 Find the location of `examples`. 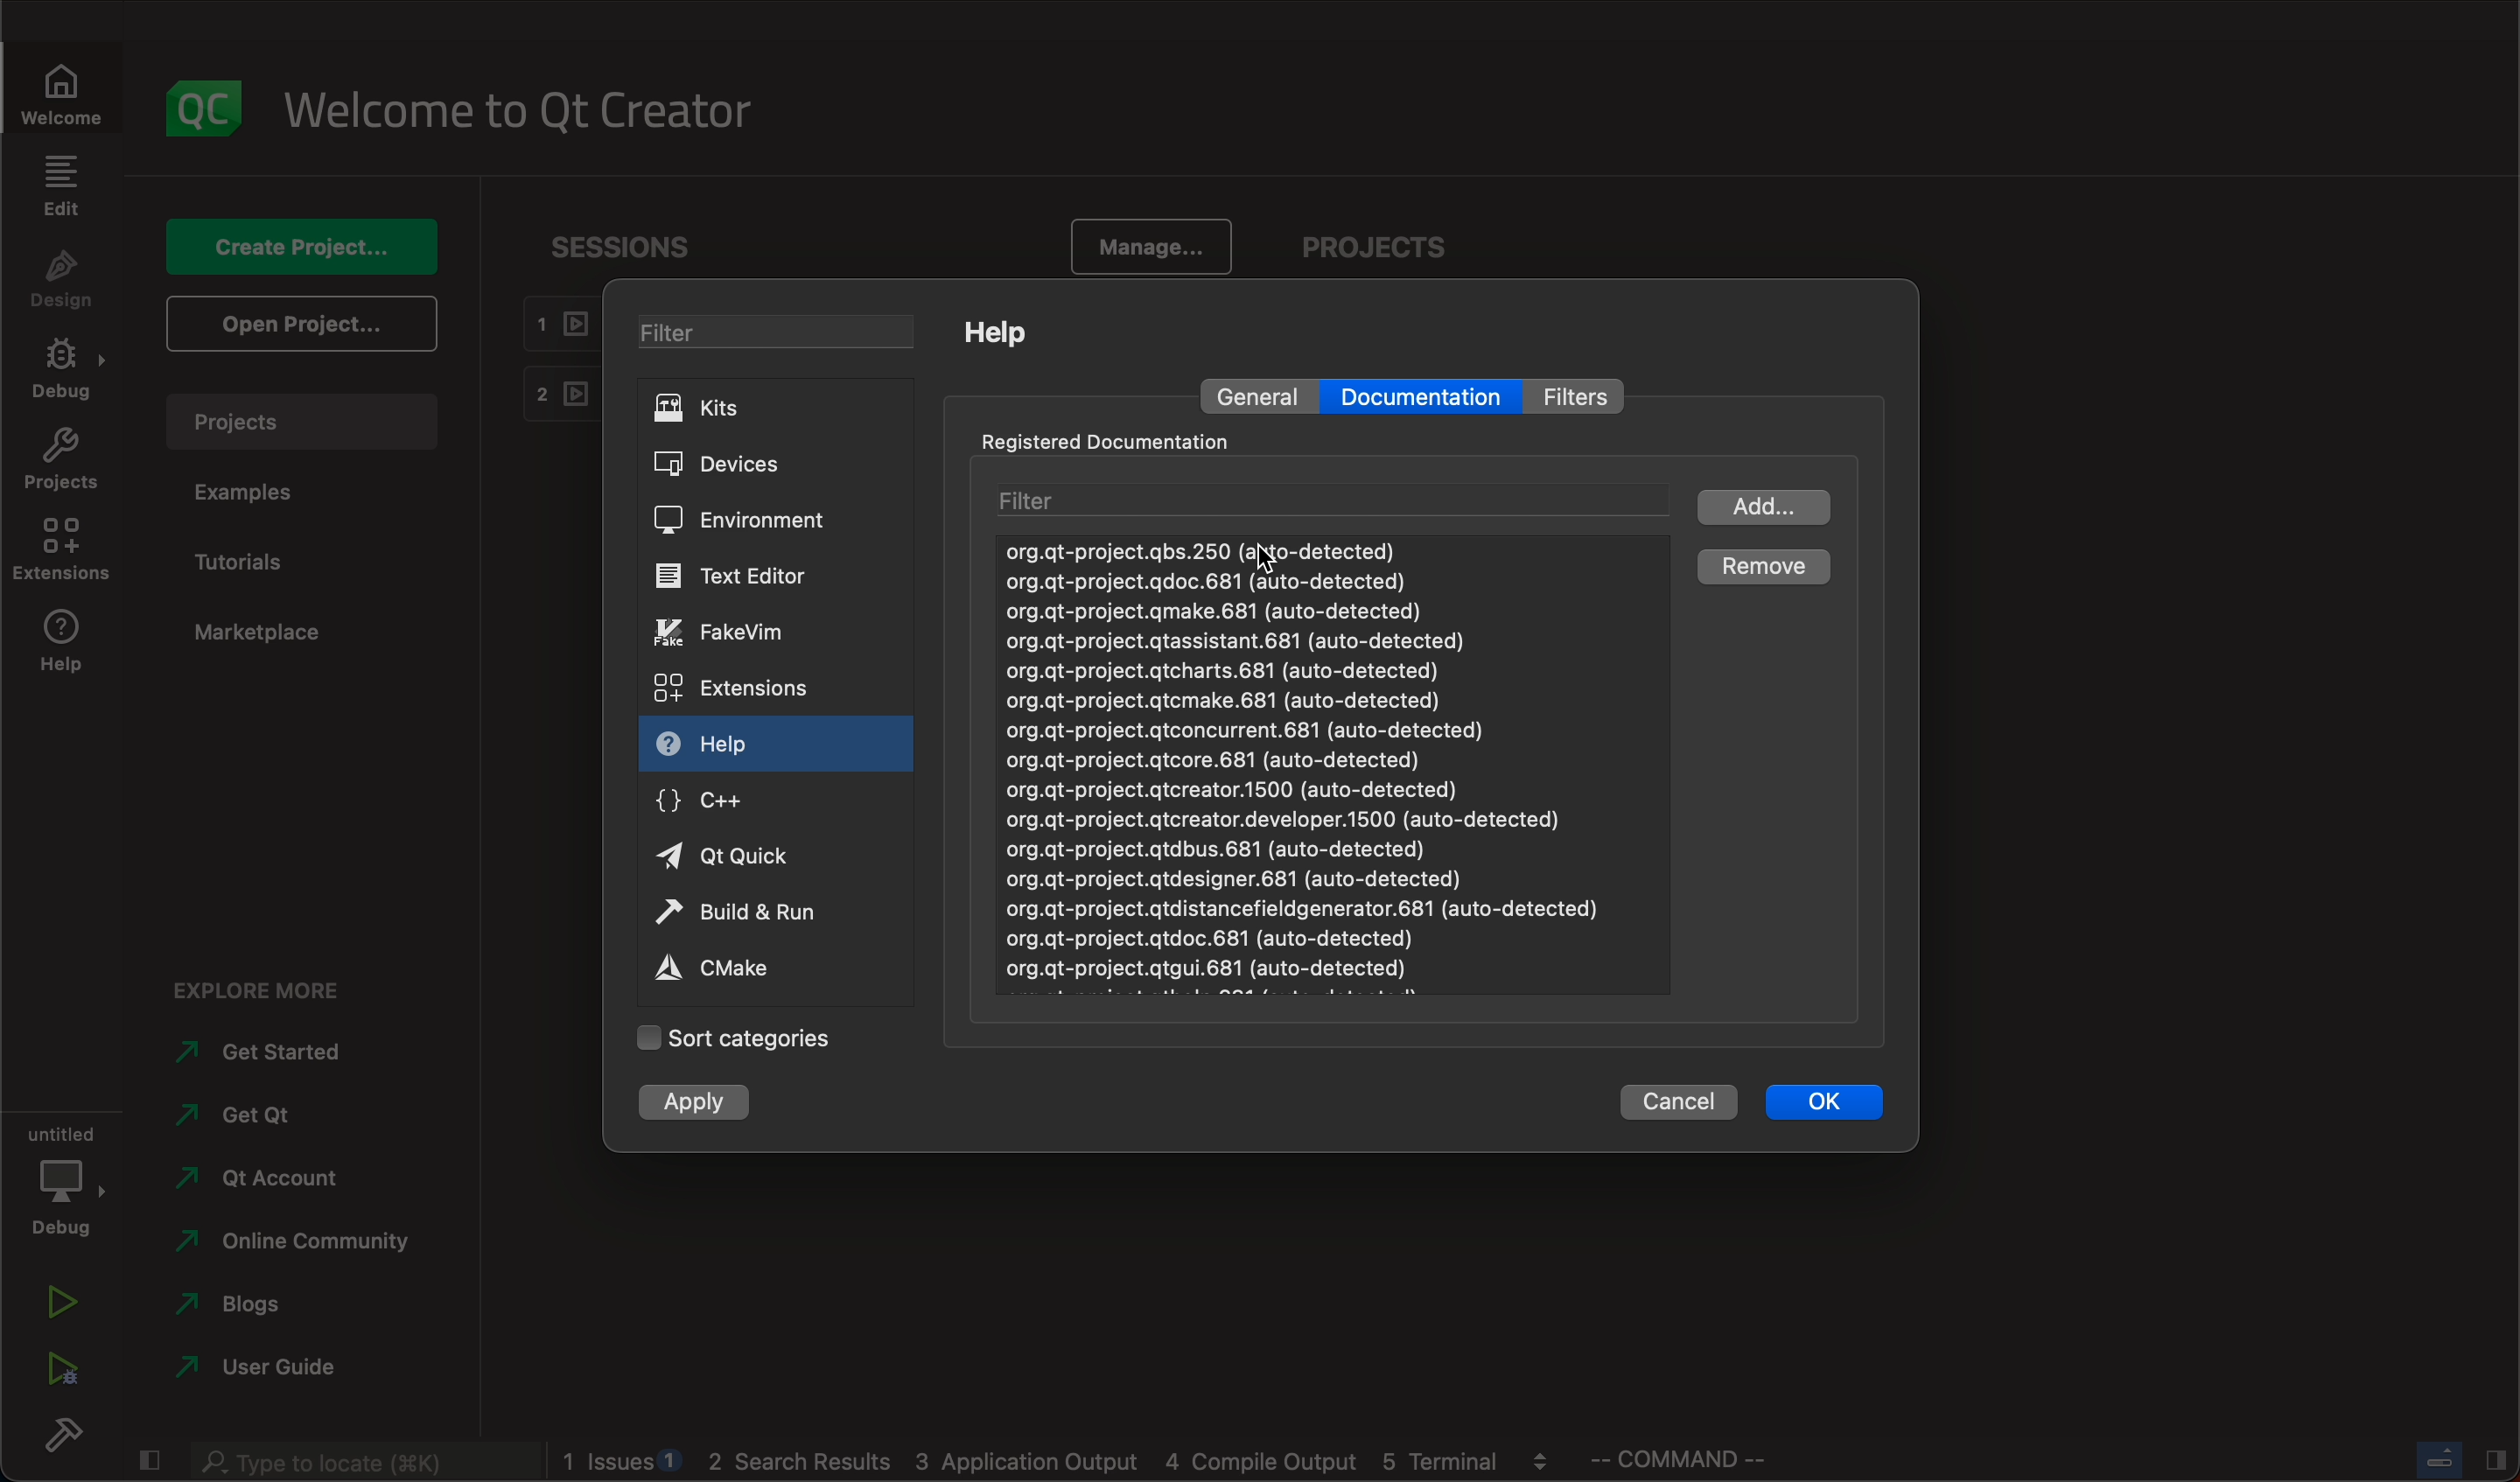

examples is located at coordinates (276, 502).